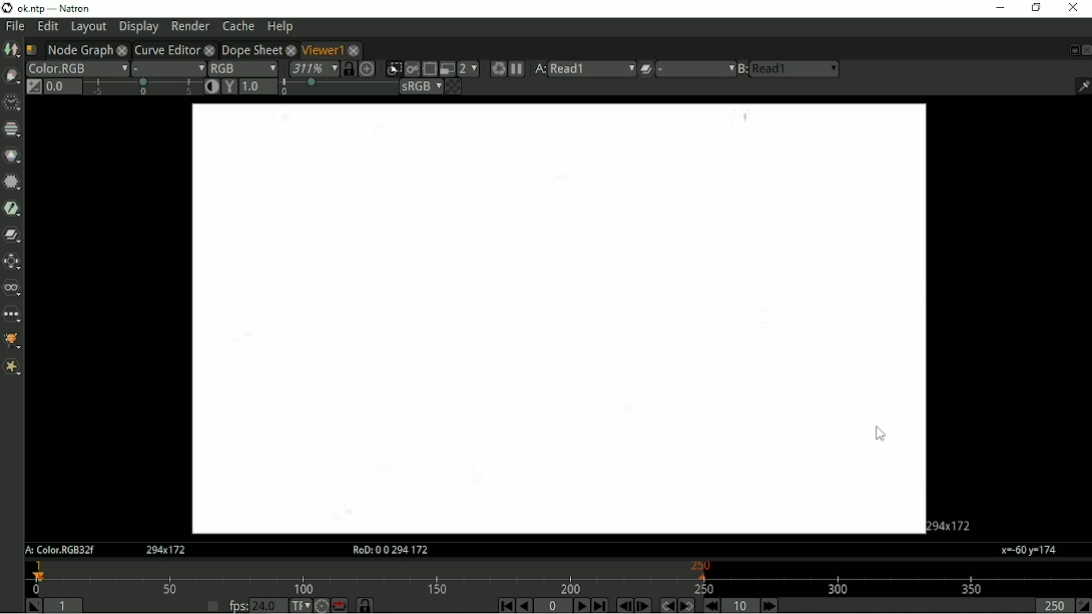 This screenshot has width=1092, height=614. I want to click on x=60, so click(1031, 550).